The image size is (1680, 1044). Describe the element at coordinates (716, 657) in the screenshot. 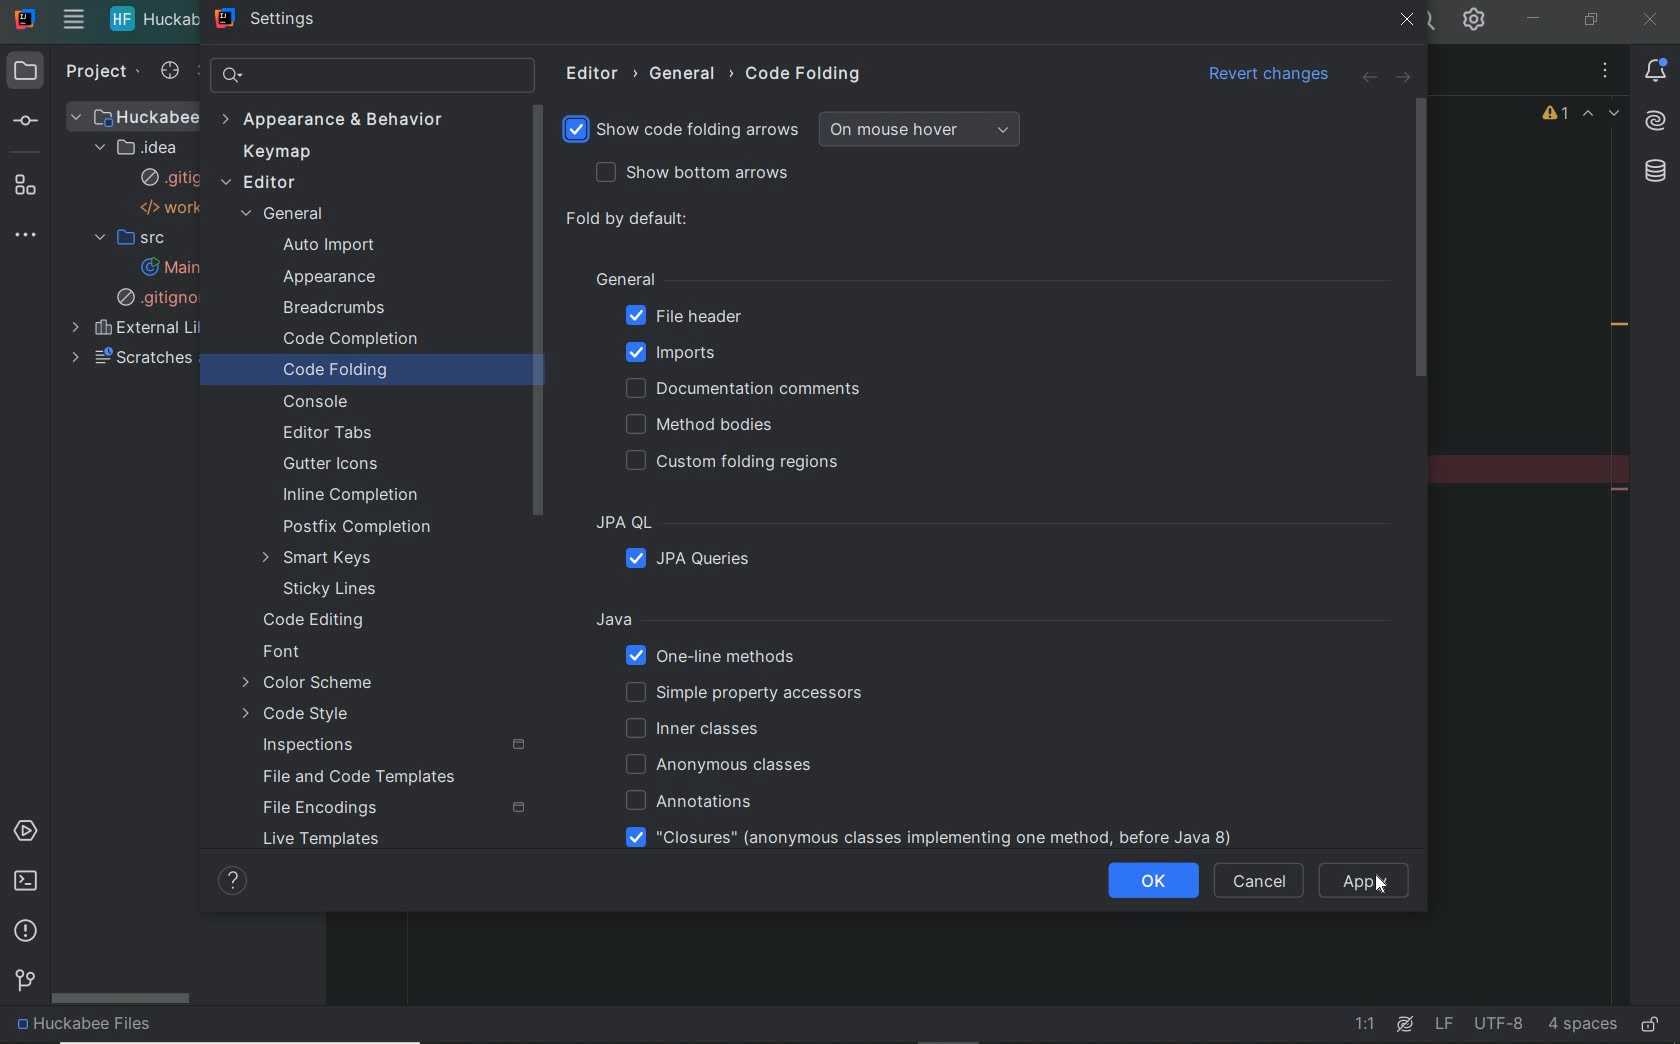

I see `one-line methods` at that location.